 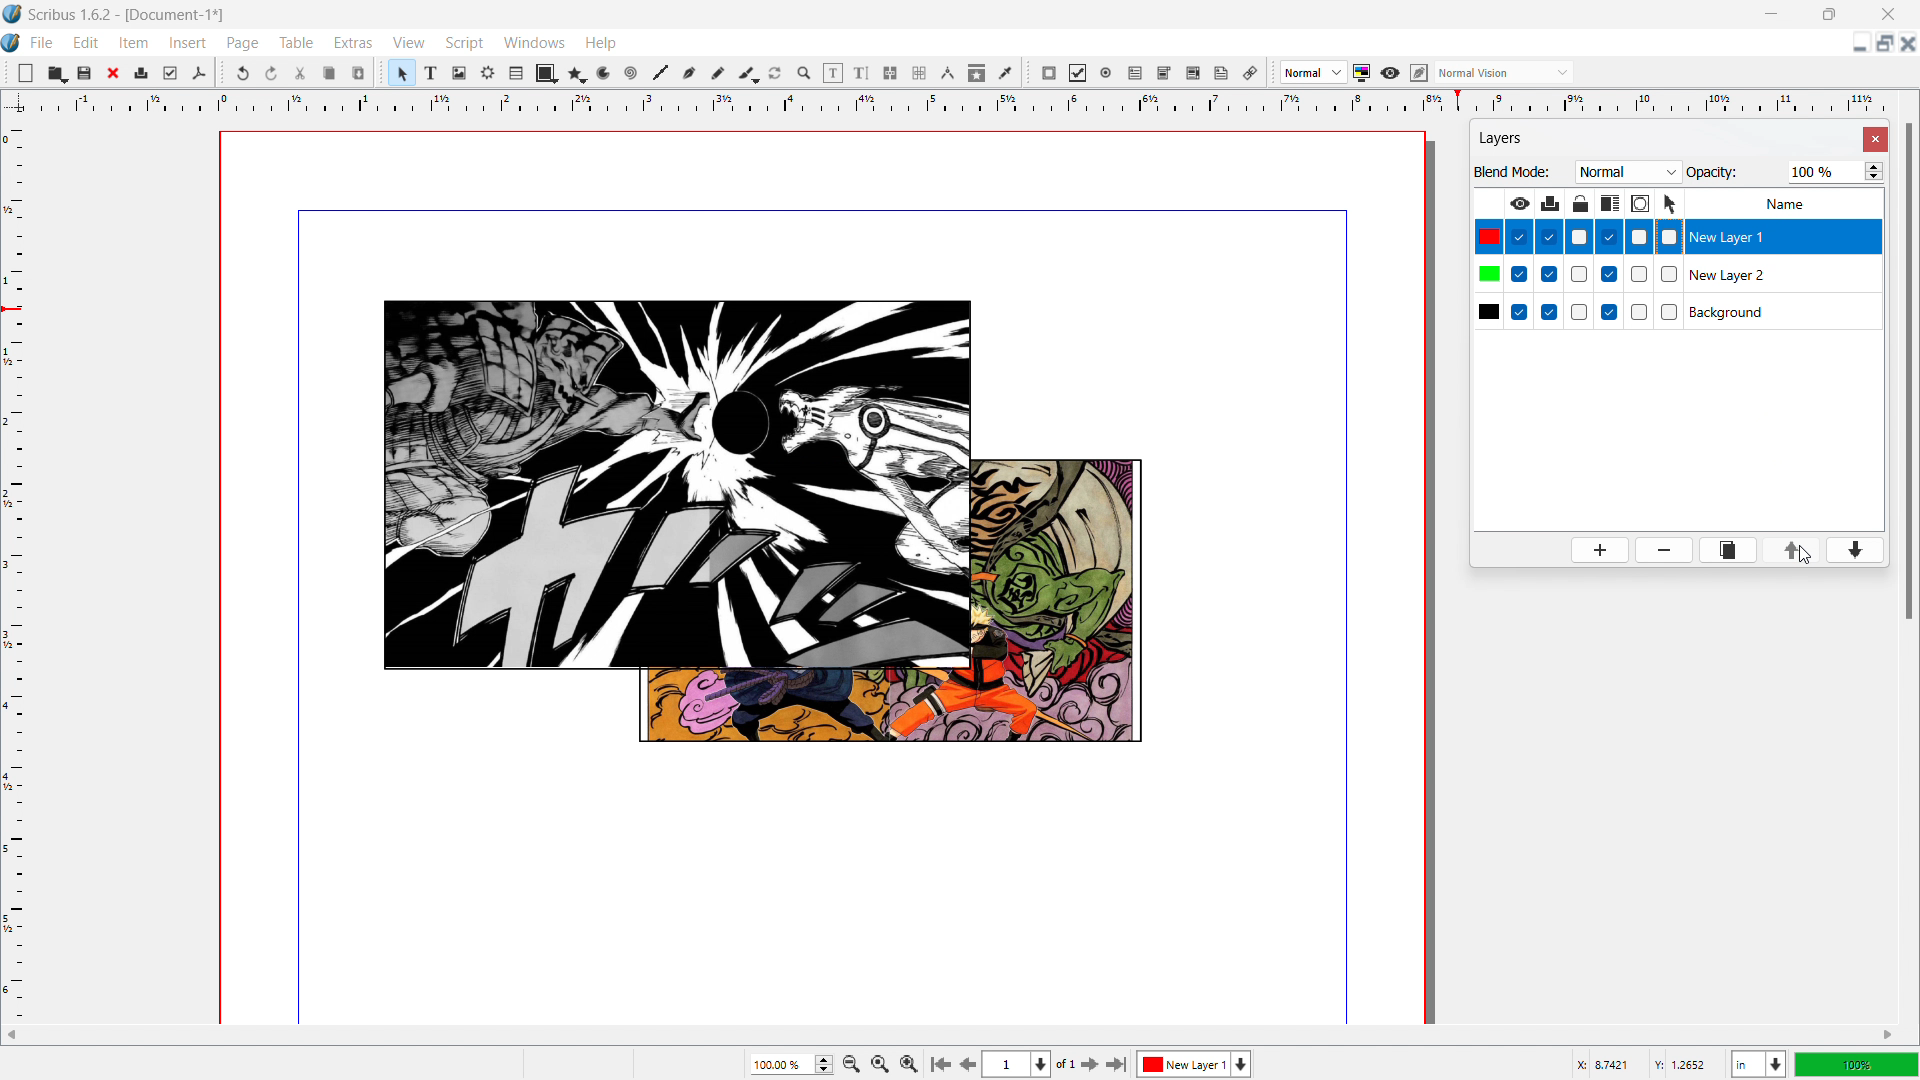 What do you see at coordinates (1773, 14) in the screenshot?
I see `minimize window` at bounding box center [1773, 14].